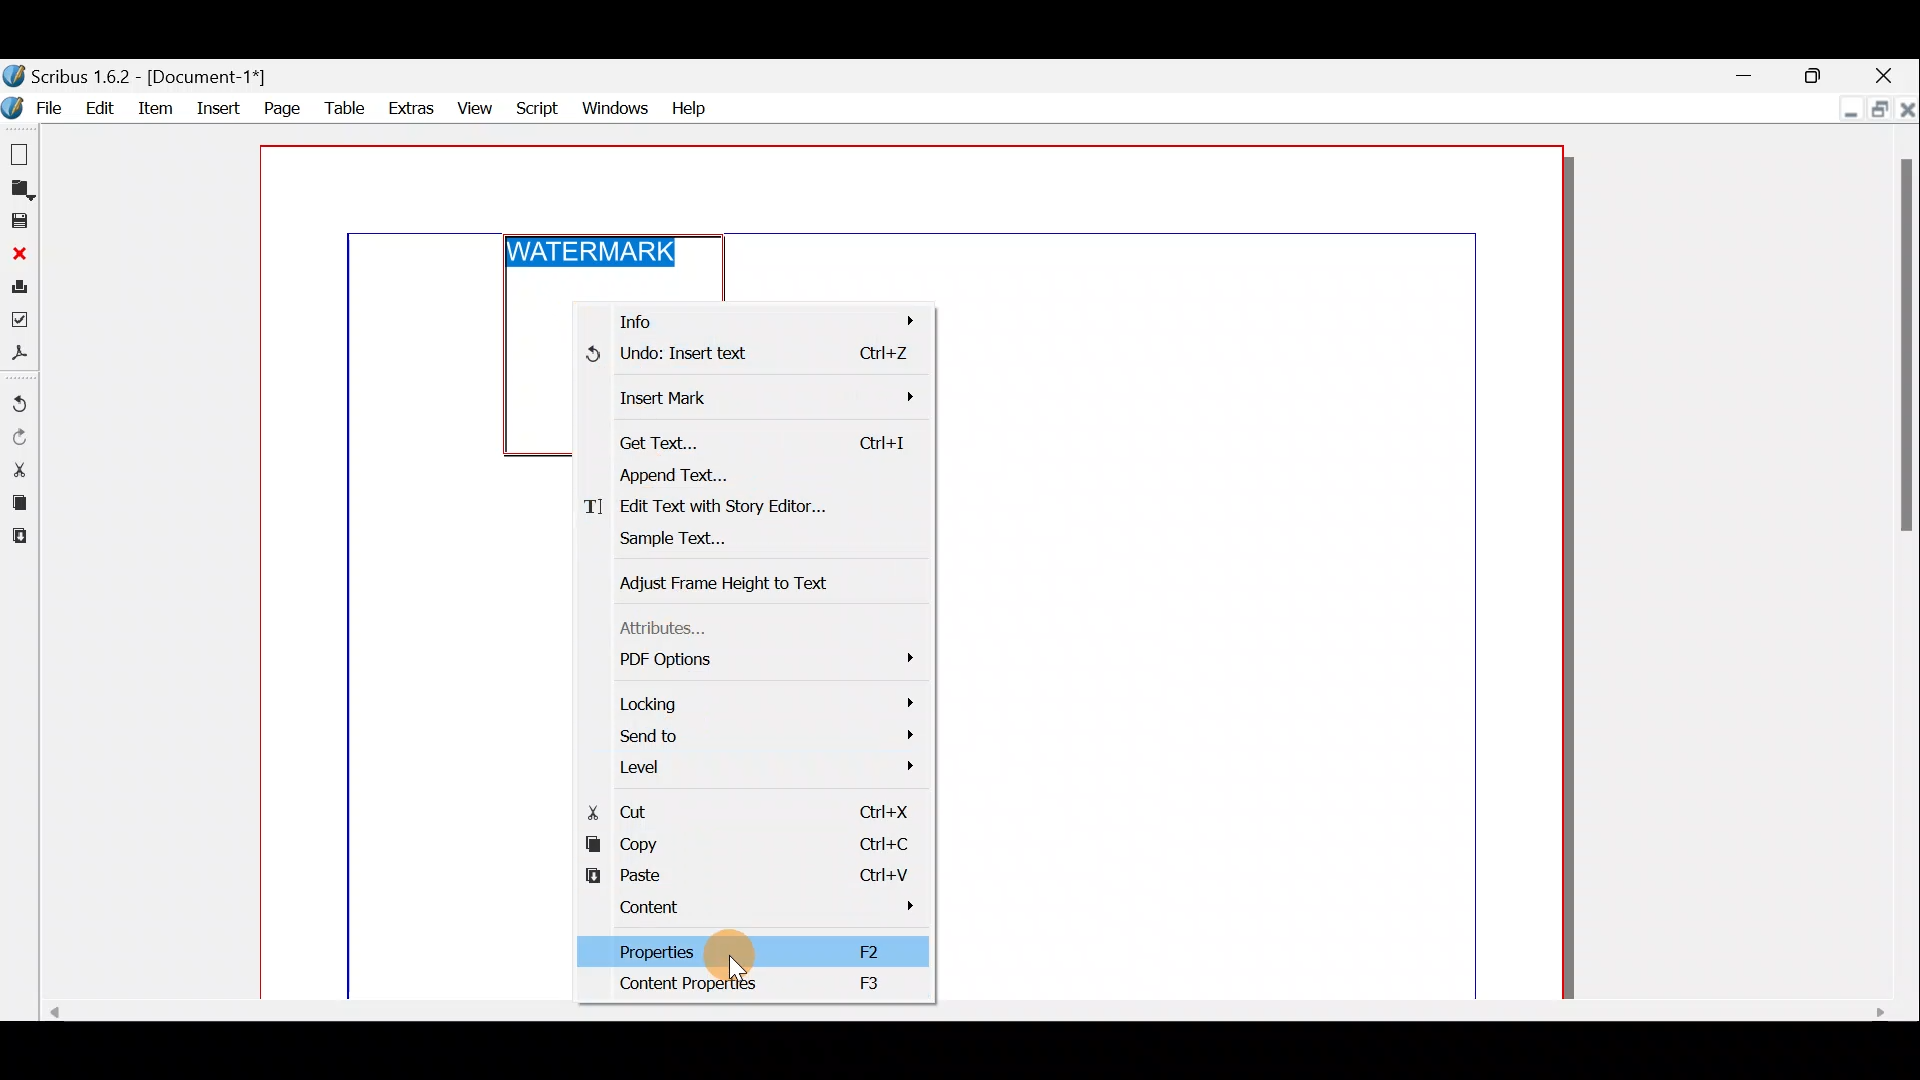  I want to click on Item, so click(160, 107).